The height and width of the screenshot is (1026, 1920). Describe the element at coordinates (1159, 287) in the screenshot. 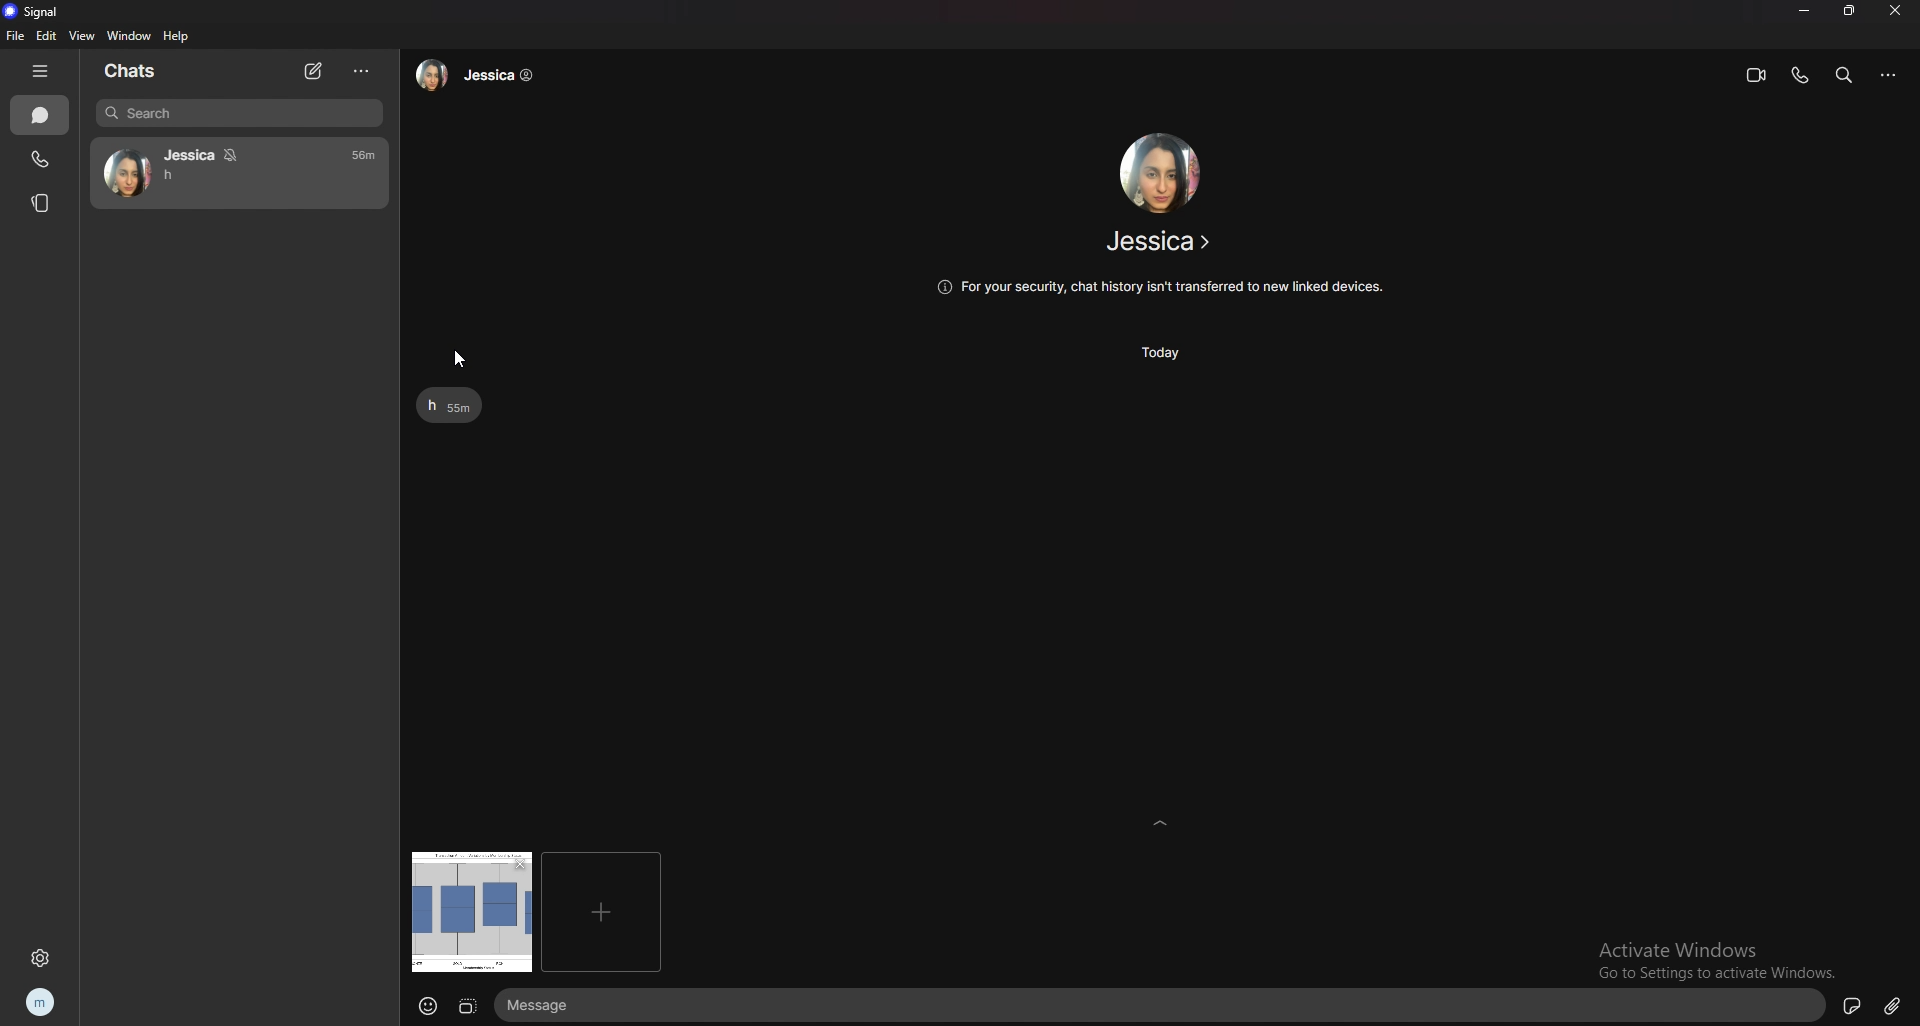

I see `info` at that location.